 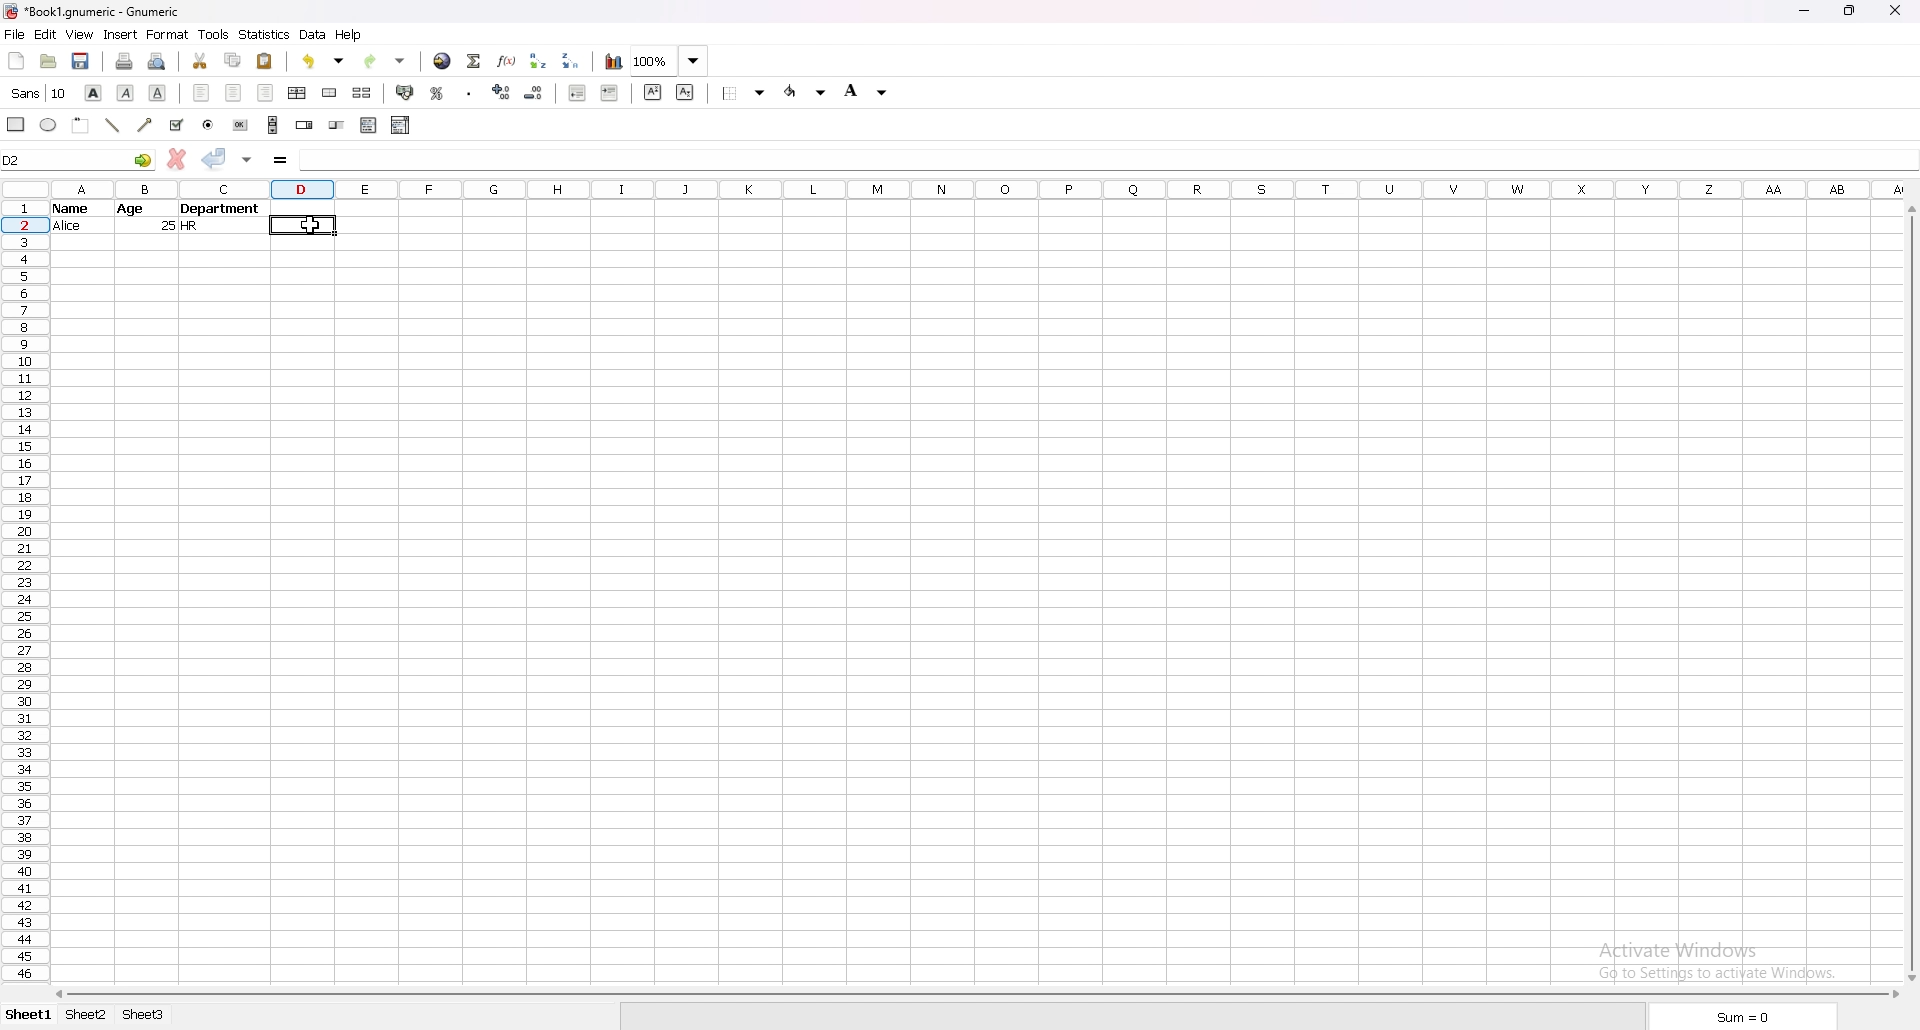 I want to click on data, so click(x=161, y=216).